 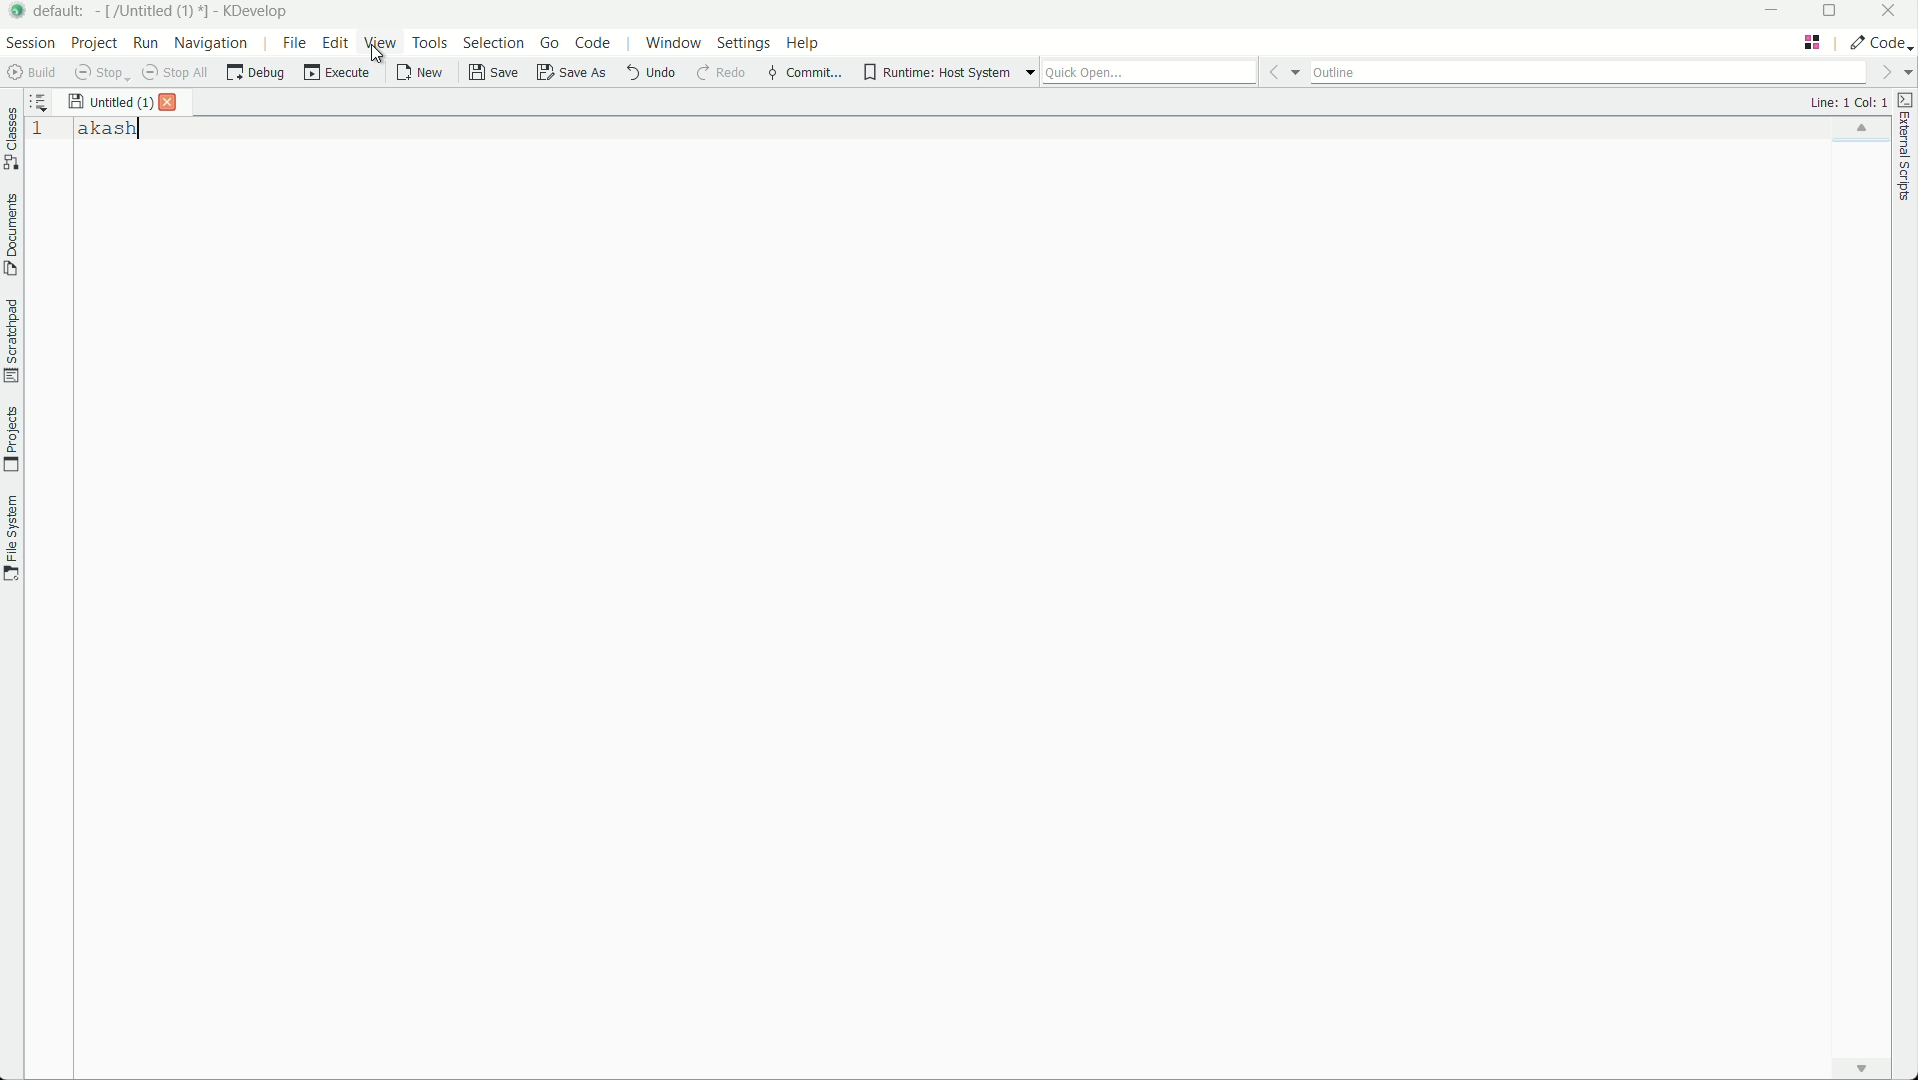 I want to click on build, so click(x=30, y=73).